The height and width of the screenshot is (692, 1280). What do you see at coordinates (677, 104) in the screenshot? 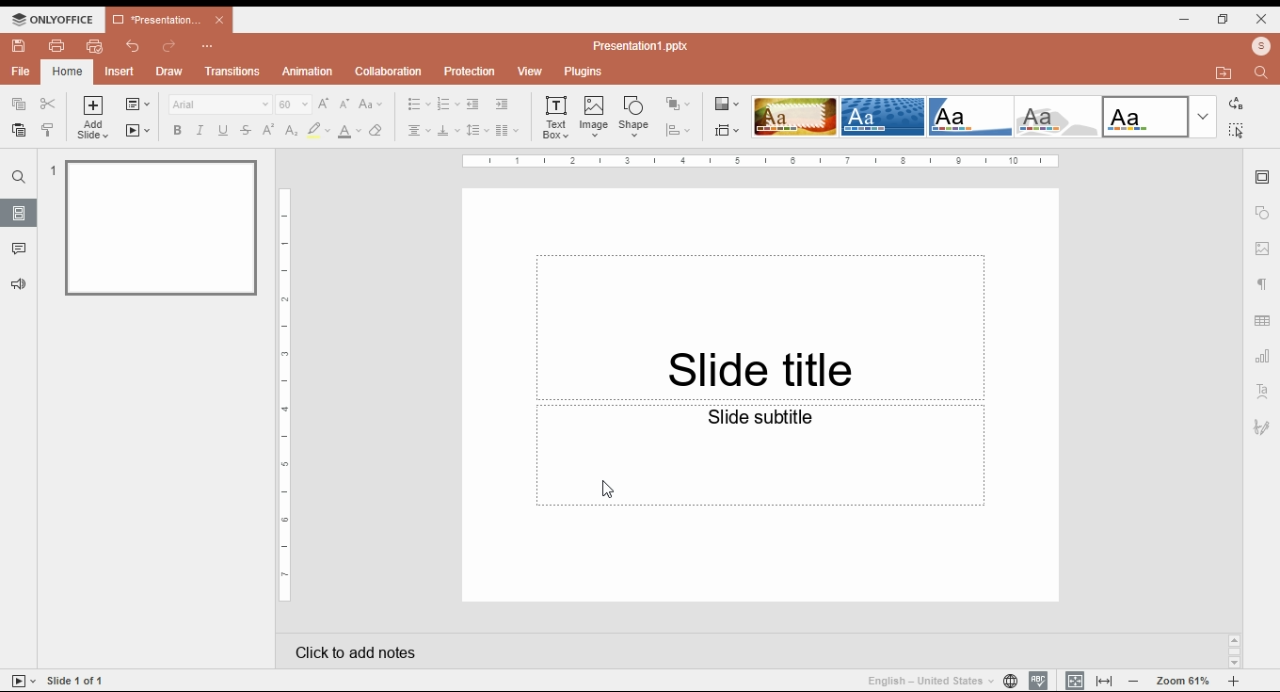
I see `arrange shape` at bounding box center [677, 104].